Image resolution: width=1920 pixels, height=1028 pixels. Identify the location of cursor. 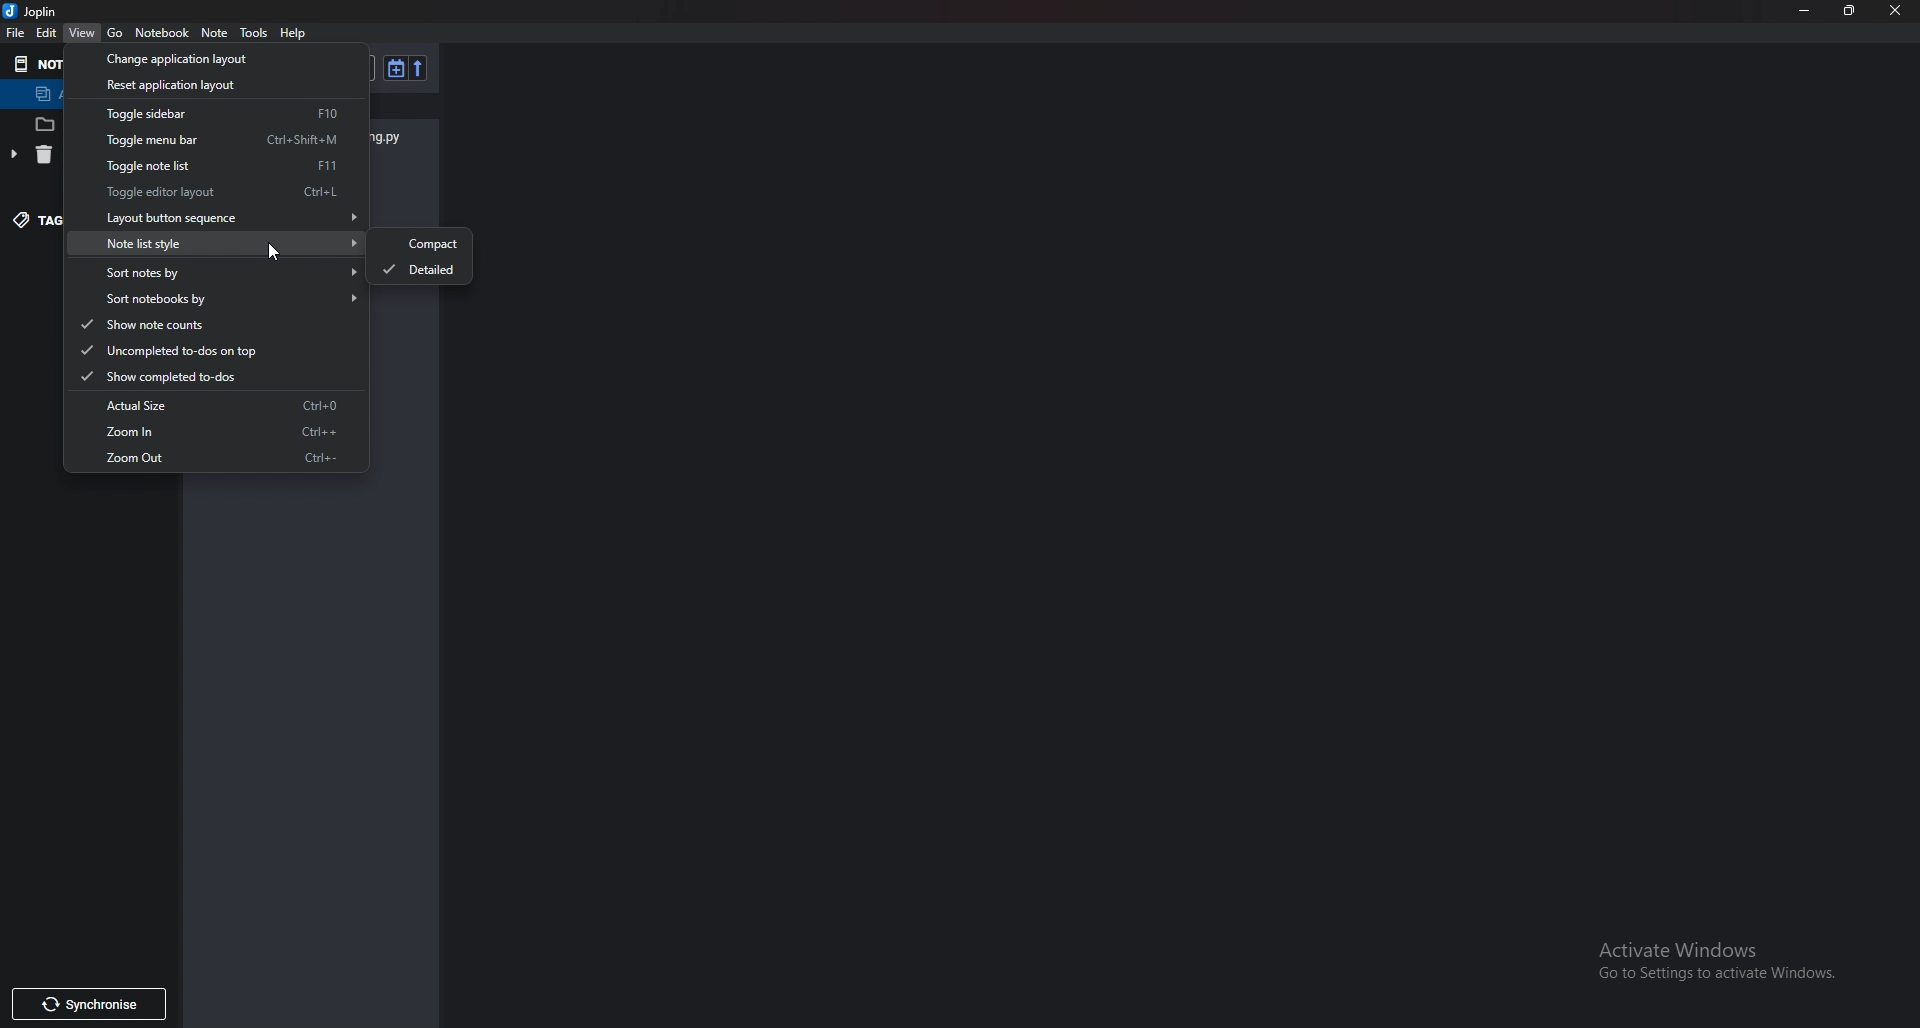
(276, 253).